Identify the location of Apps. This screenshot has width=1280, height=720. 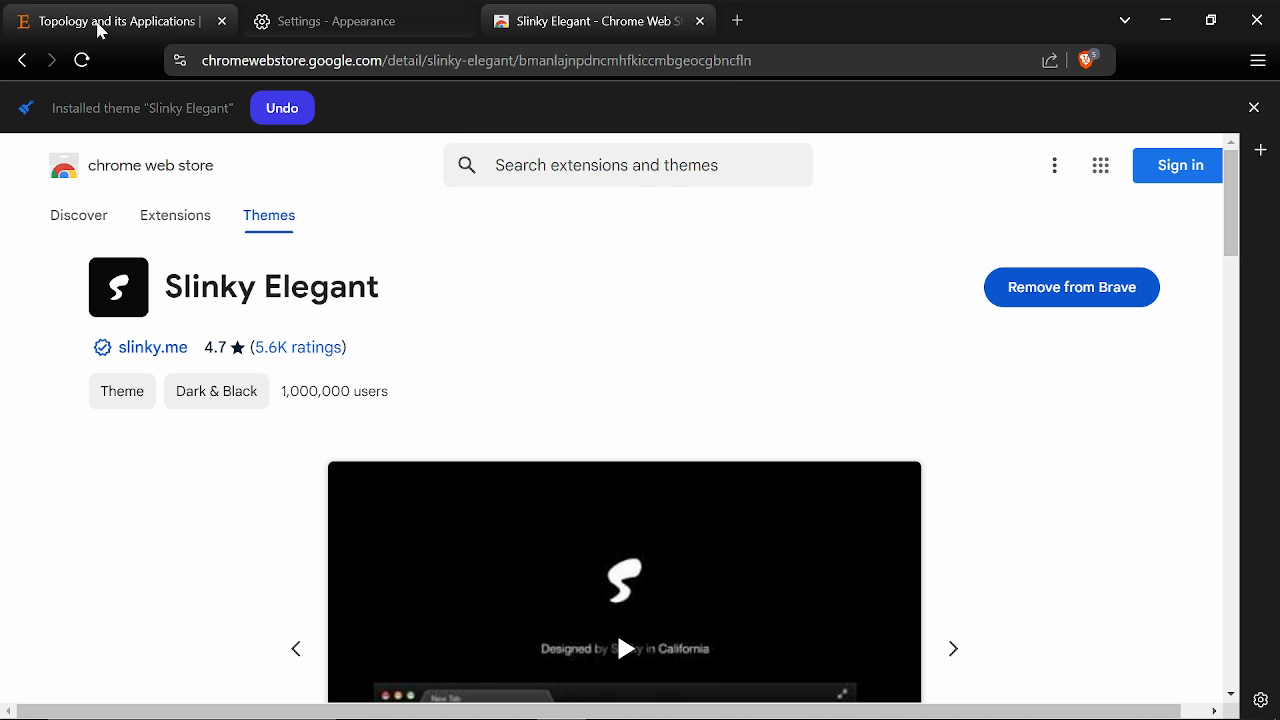
(1100, 165).